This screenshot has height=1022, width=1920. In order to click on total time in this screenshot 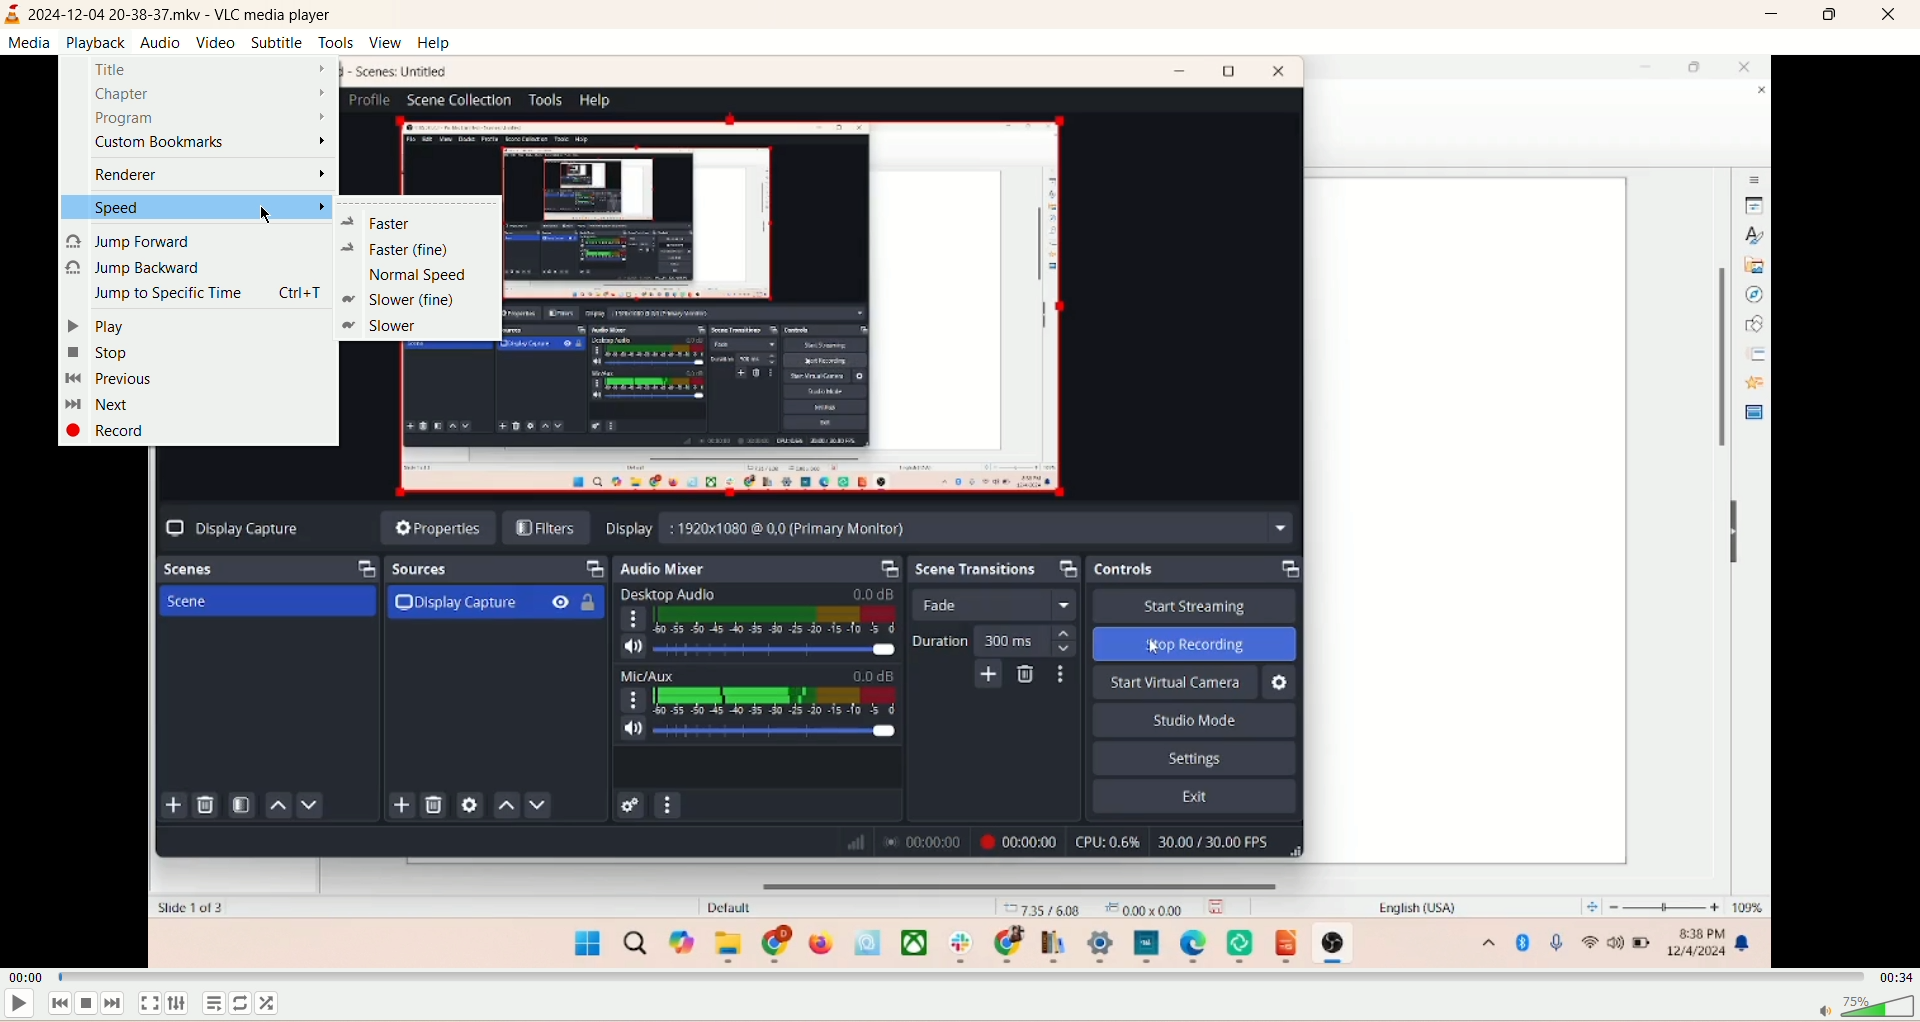, I will do `click(1894, 976)`.